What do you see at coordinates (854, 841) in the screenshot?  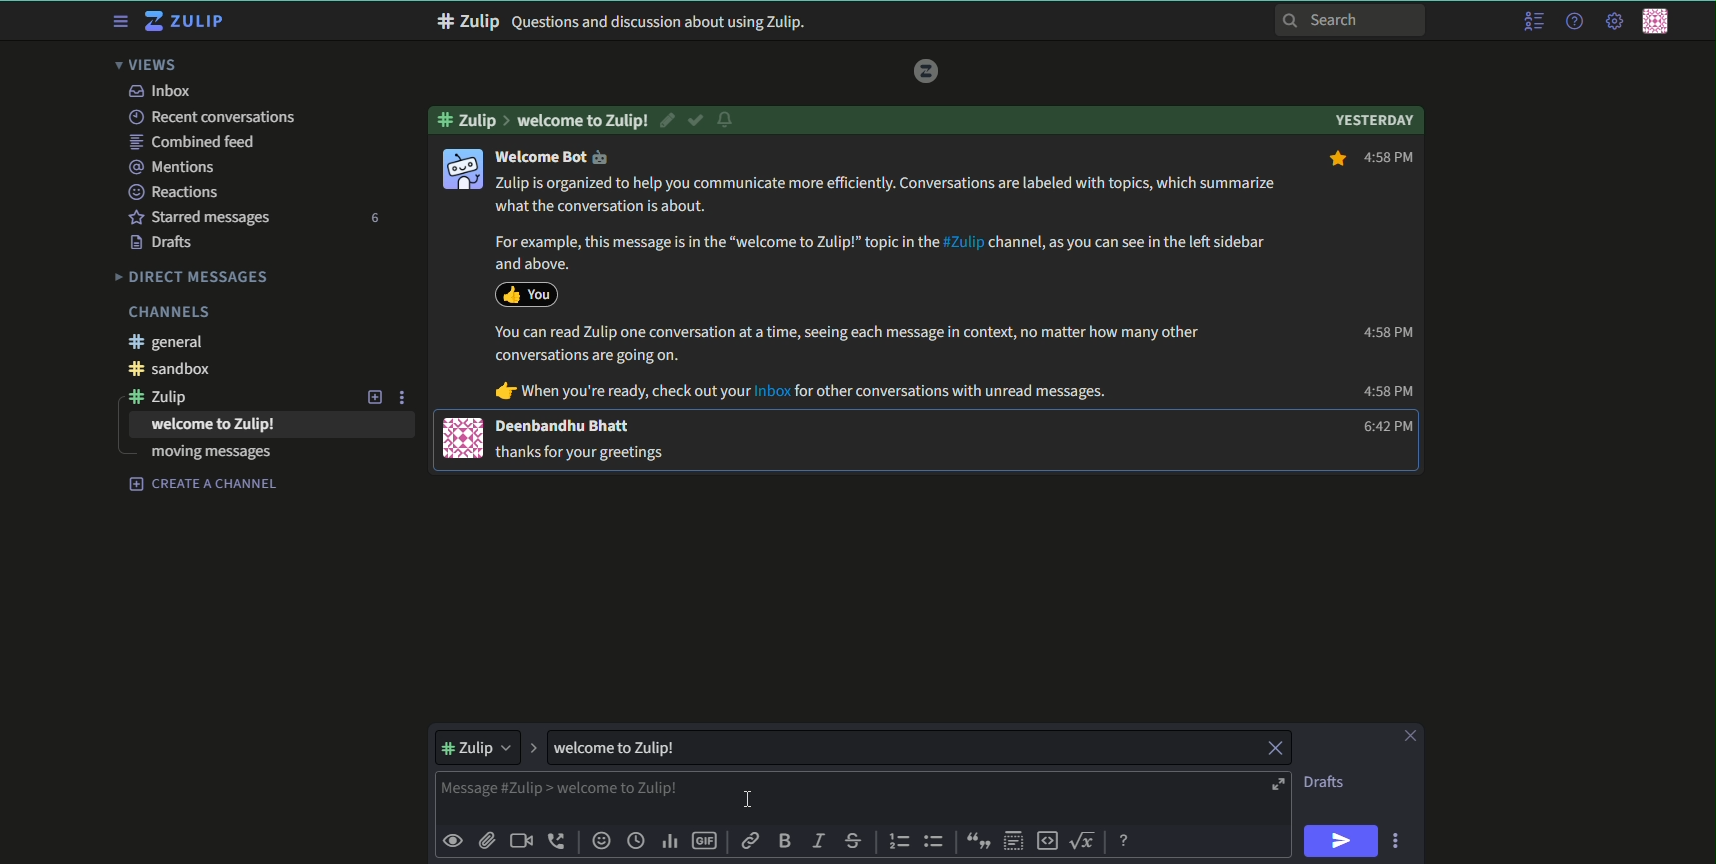 I see `strikethrough` at bounding box center [854, 841].